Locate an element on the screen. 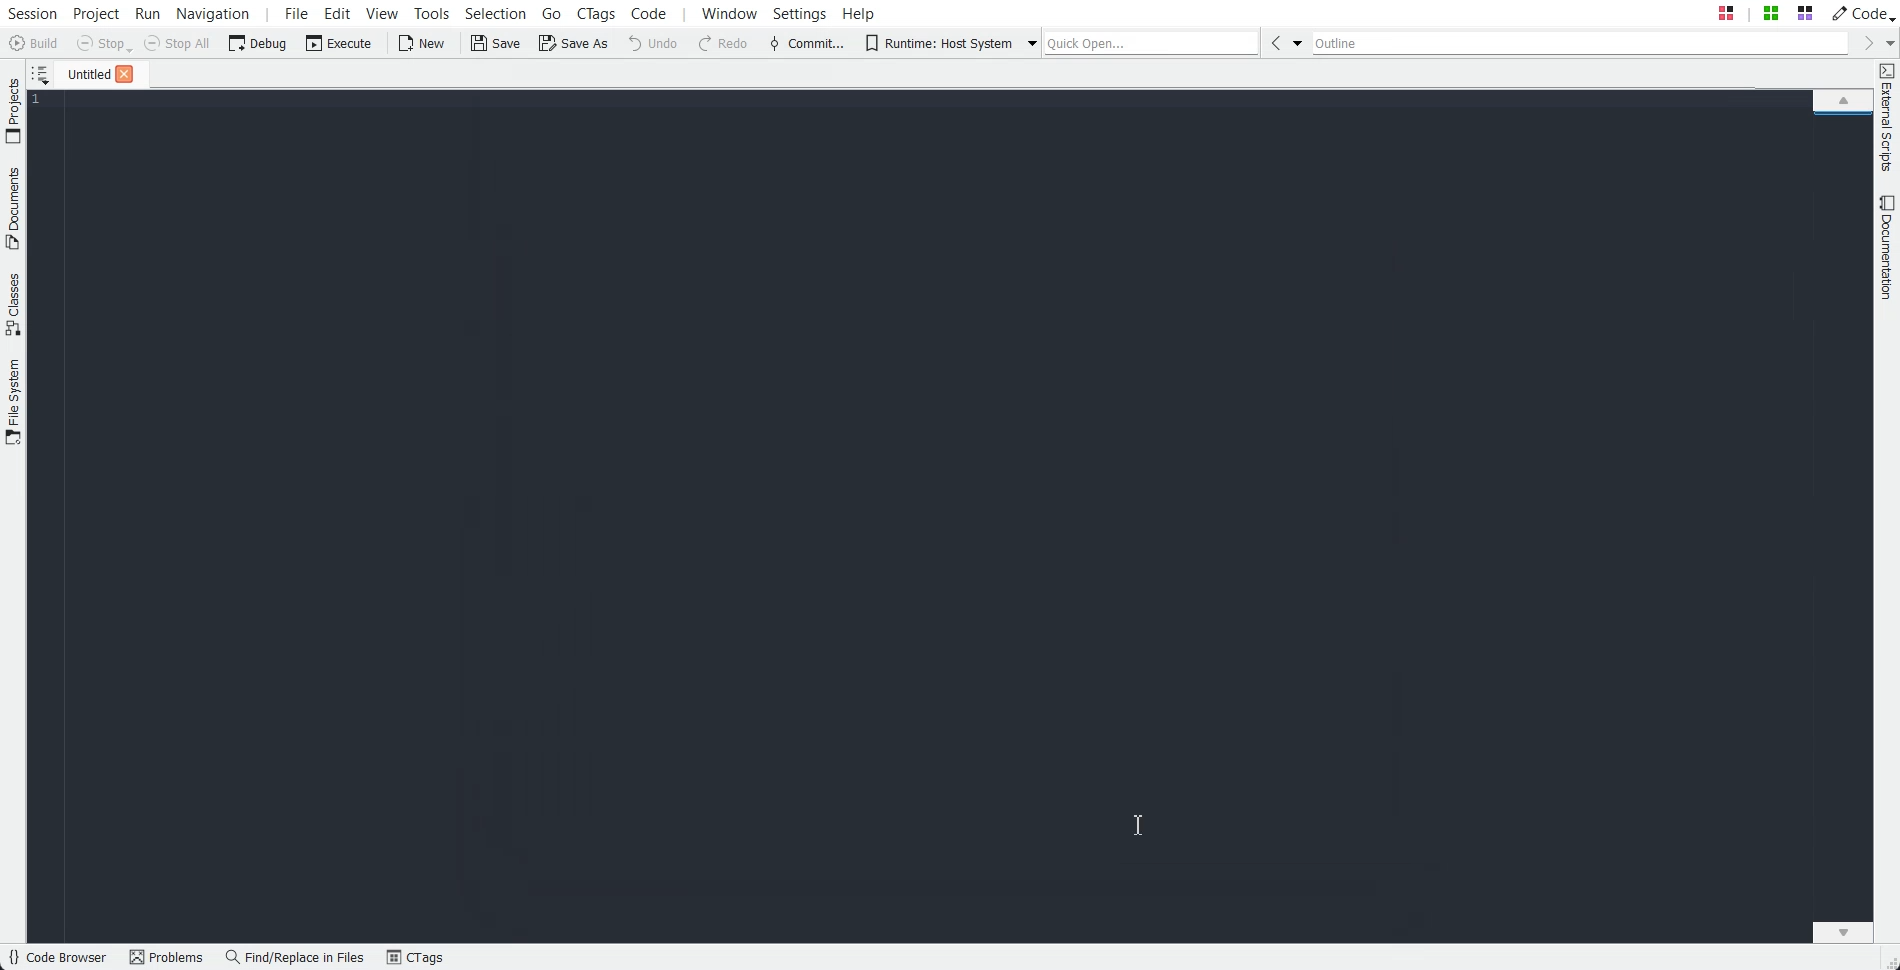 The width and height of the screenshot is (1900, 970). Scroll down is located at coordinates (1843, 931).